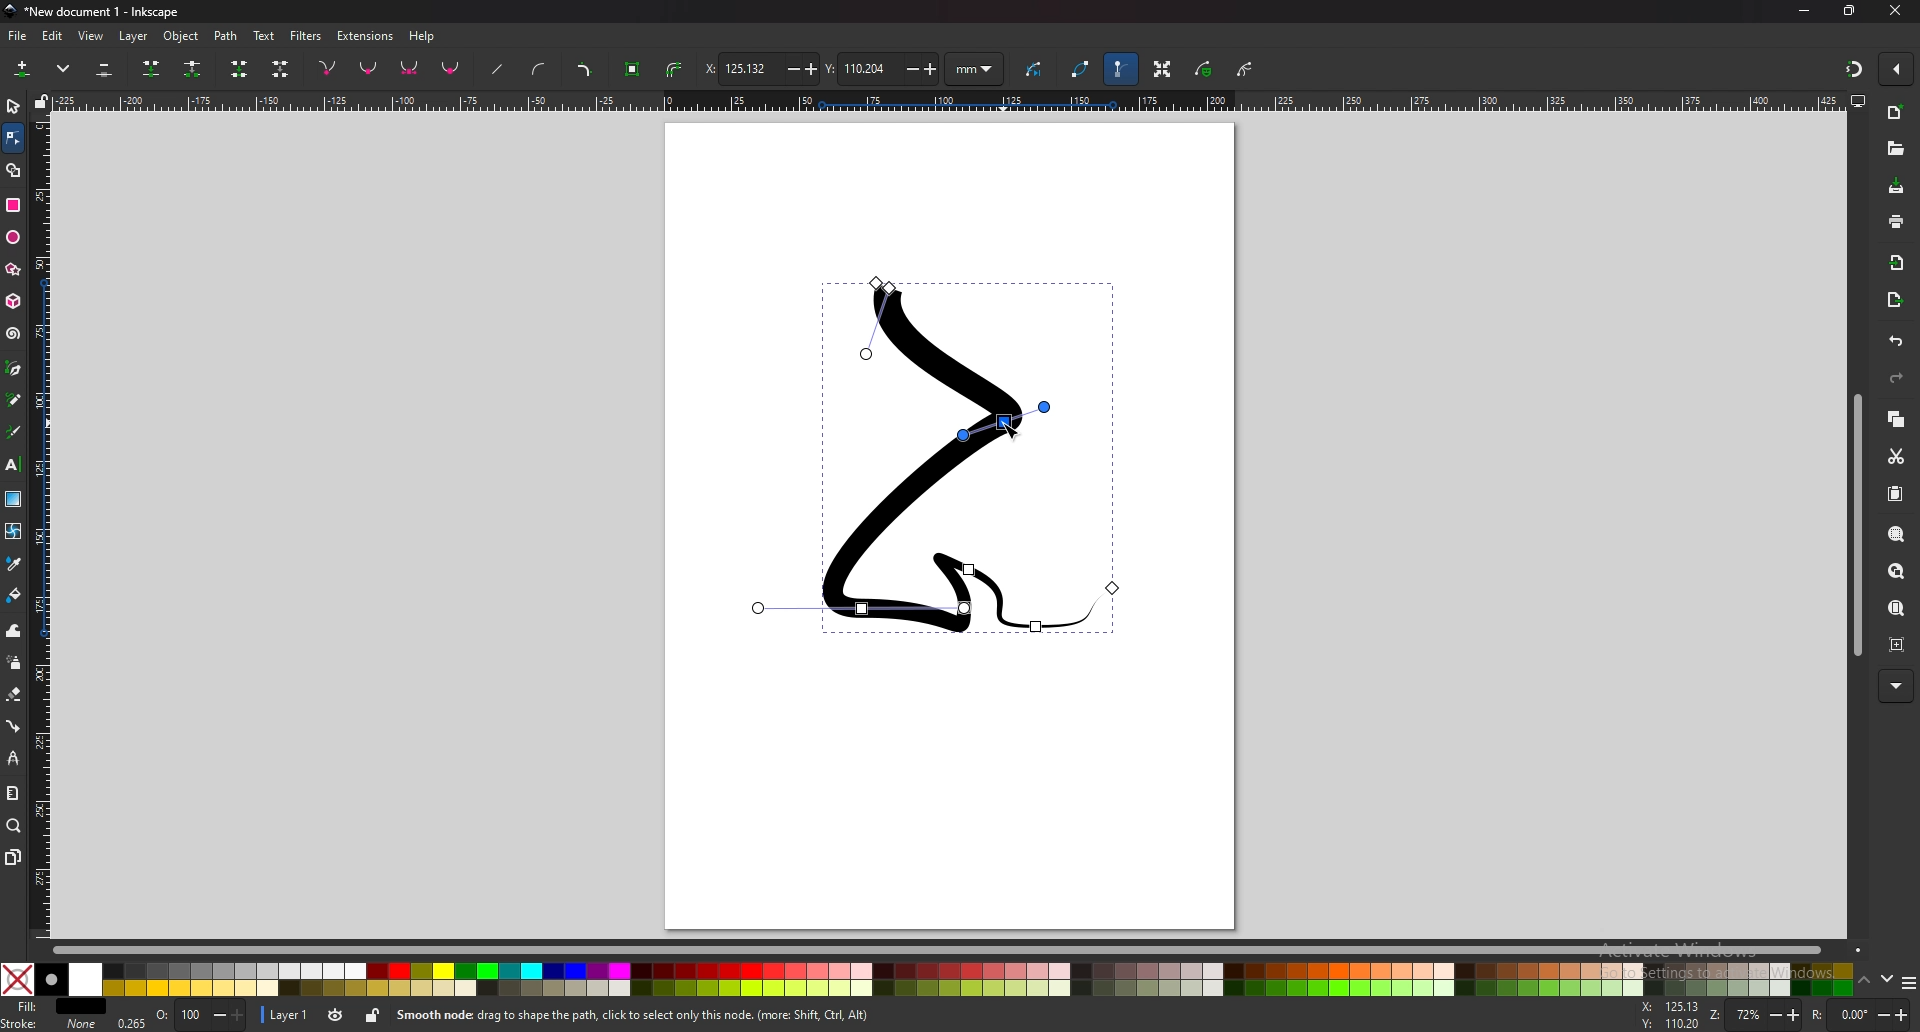 The width and height of the screenshot is (1920, 1032). Describe the element at coordinates (1908, 985) in the screenshot. I see `options` at that location.